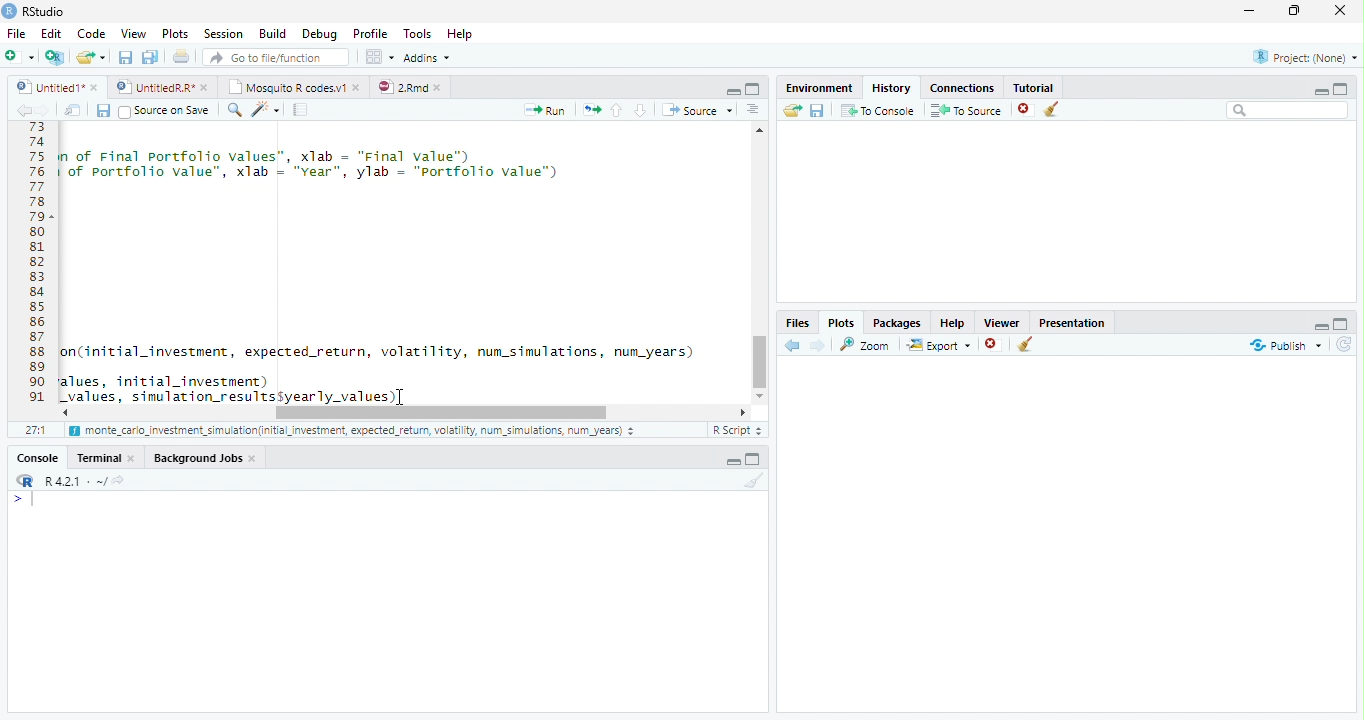  Describe the element at coordinates (235, 110) in the screenshot. I see `Find and replace` at that location.